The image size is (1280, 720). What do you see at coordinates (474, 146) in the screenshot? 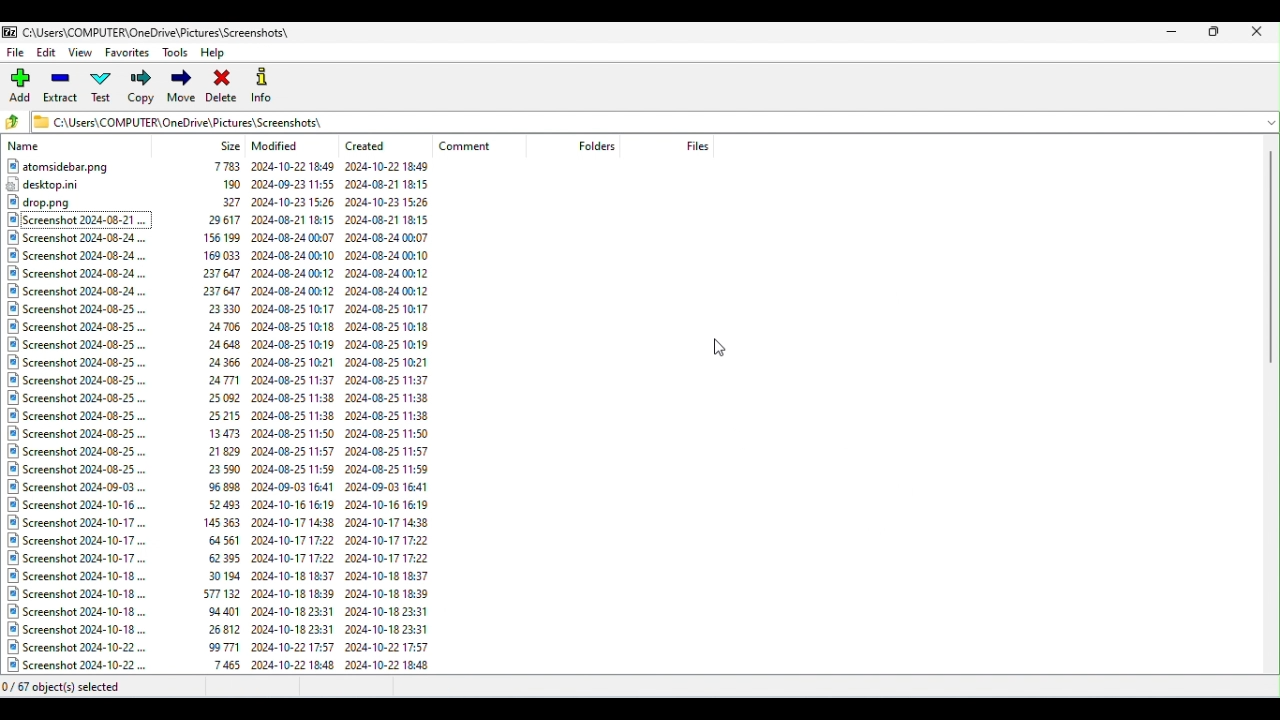
I see `Comment` at bounding box center [474, 146].